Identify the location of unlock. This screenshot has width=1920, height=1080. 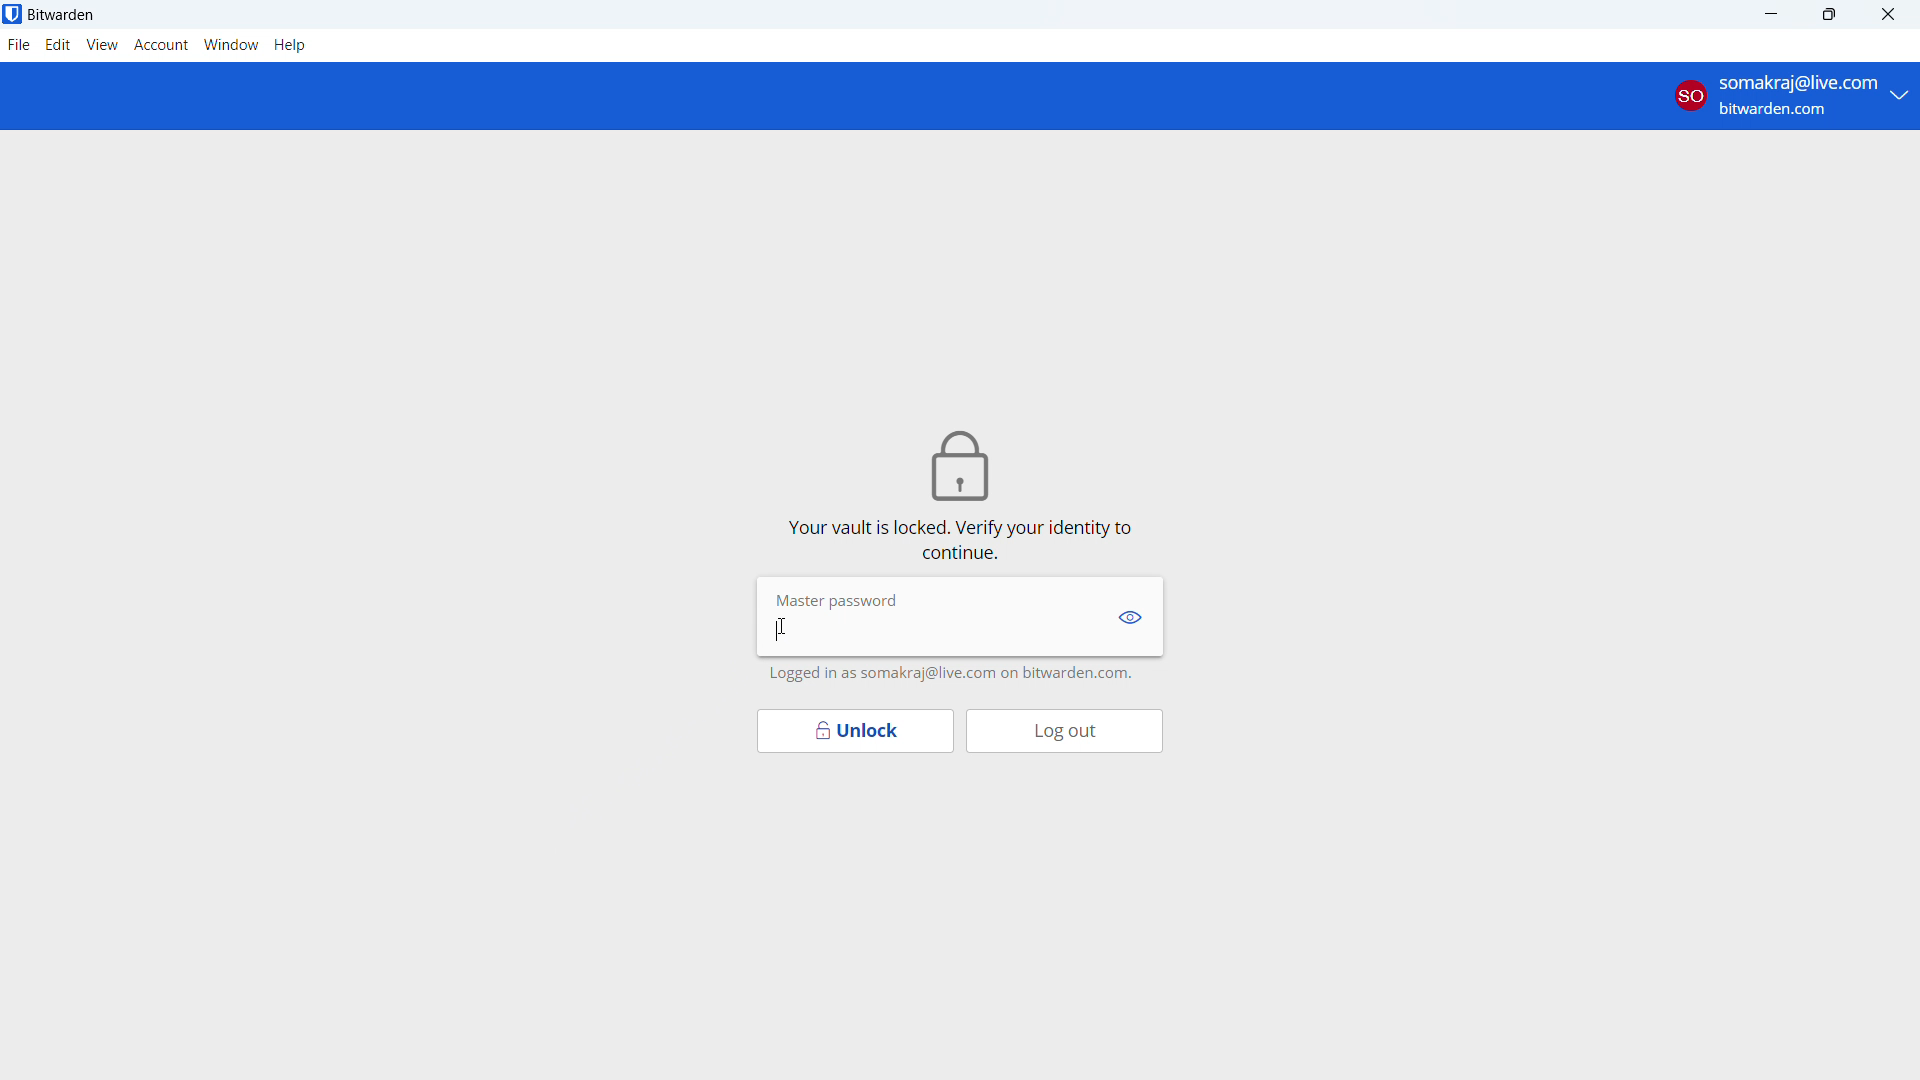
(855, 732).